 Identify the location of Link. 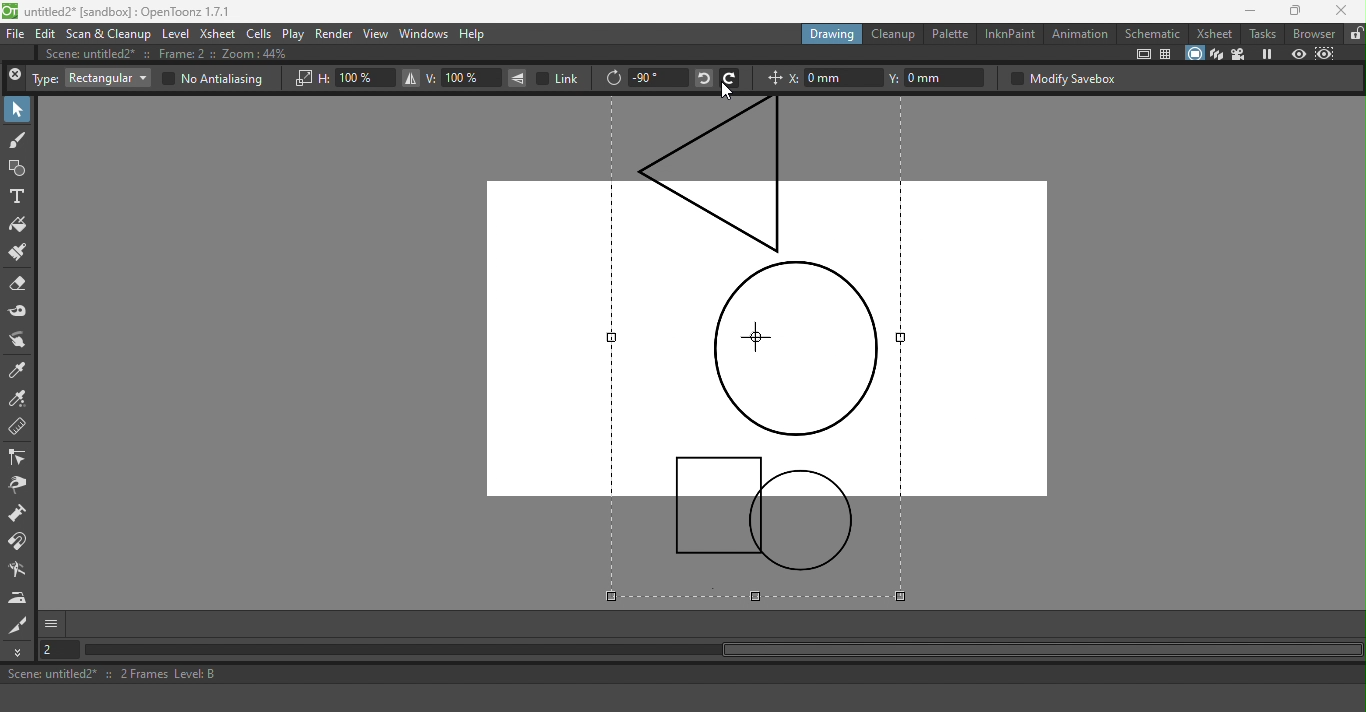
(560, 78).